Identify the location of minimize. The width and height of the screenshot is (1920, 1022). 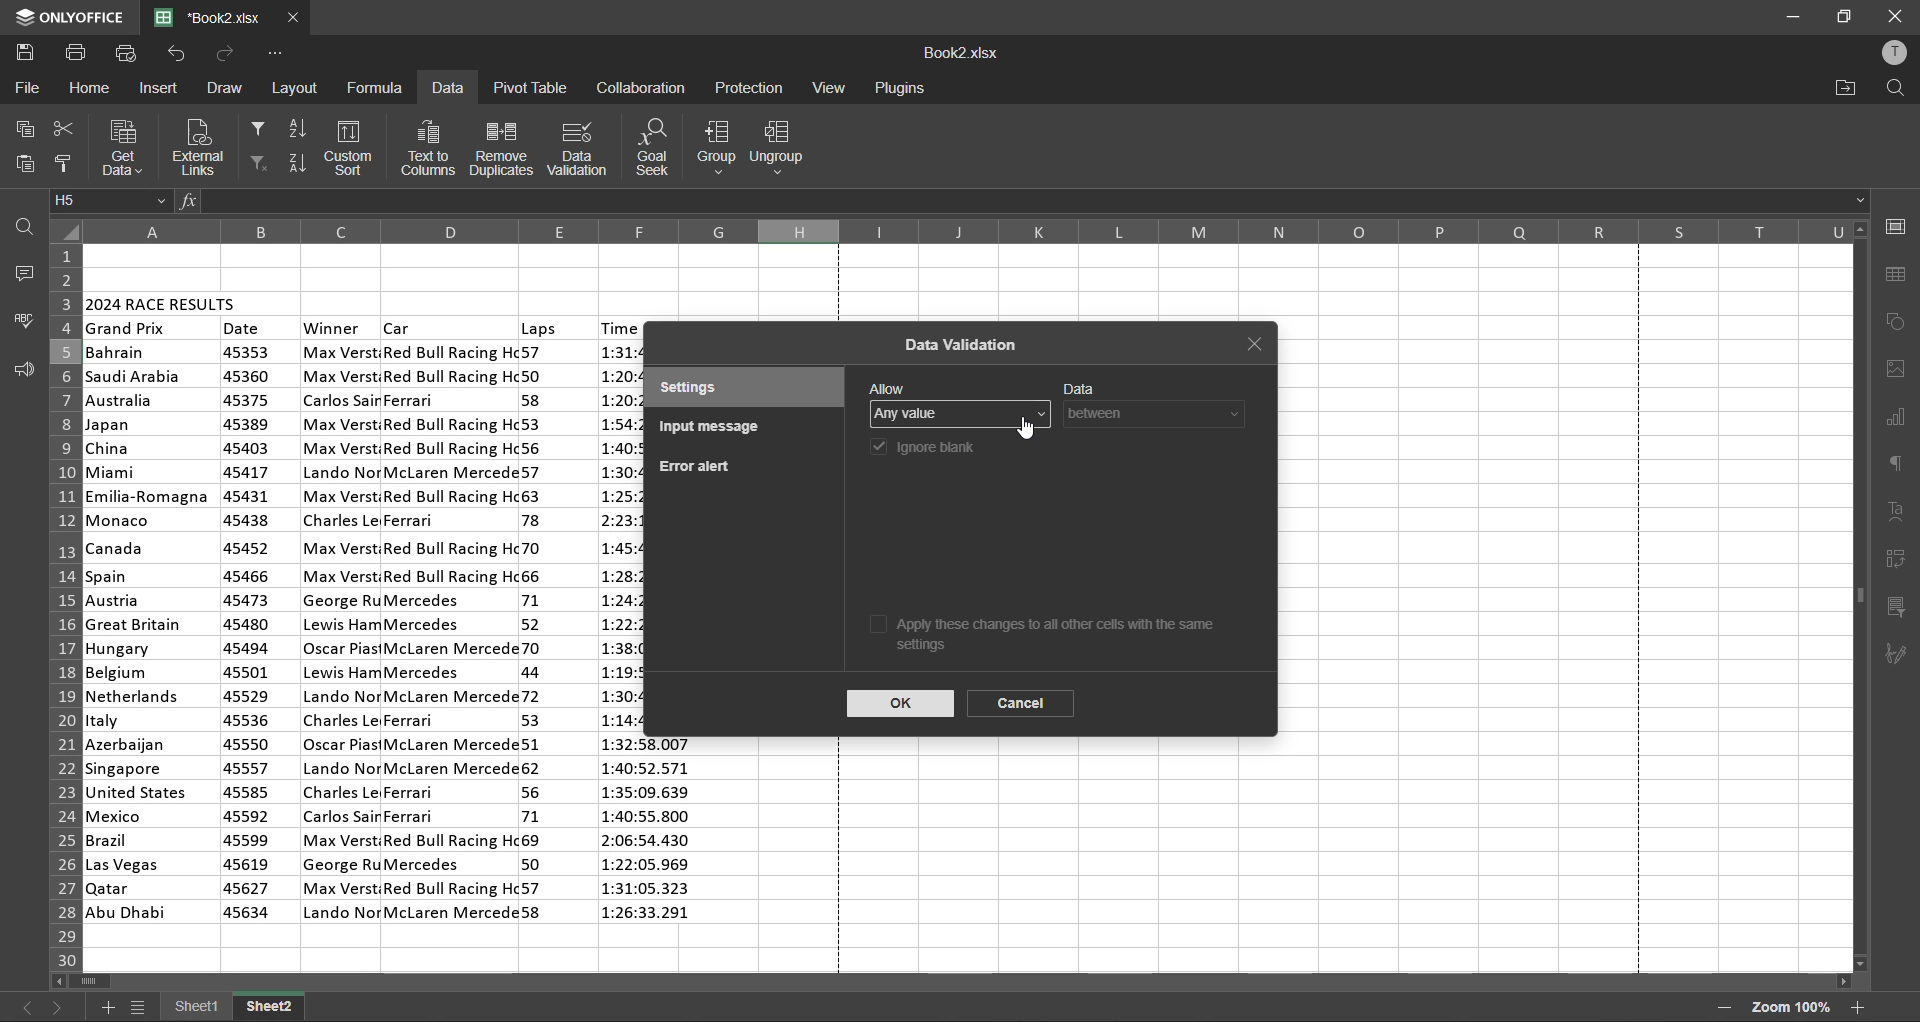
(1792, 18).